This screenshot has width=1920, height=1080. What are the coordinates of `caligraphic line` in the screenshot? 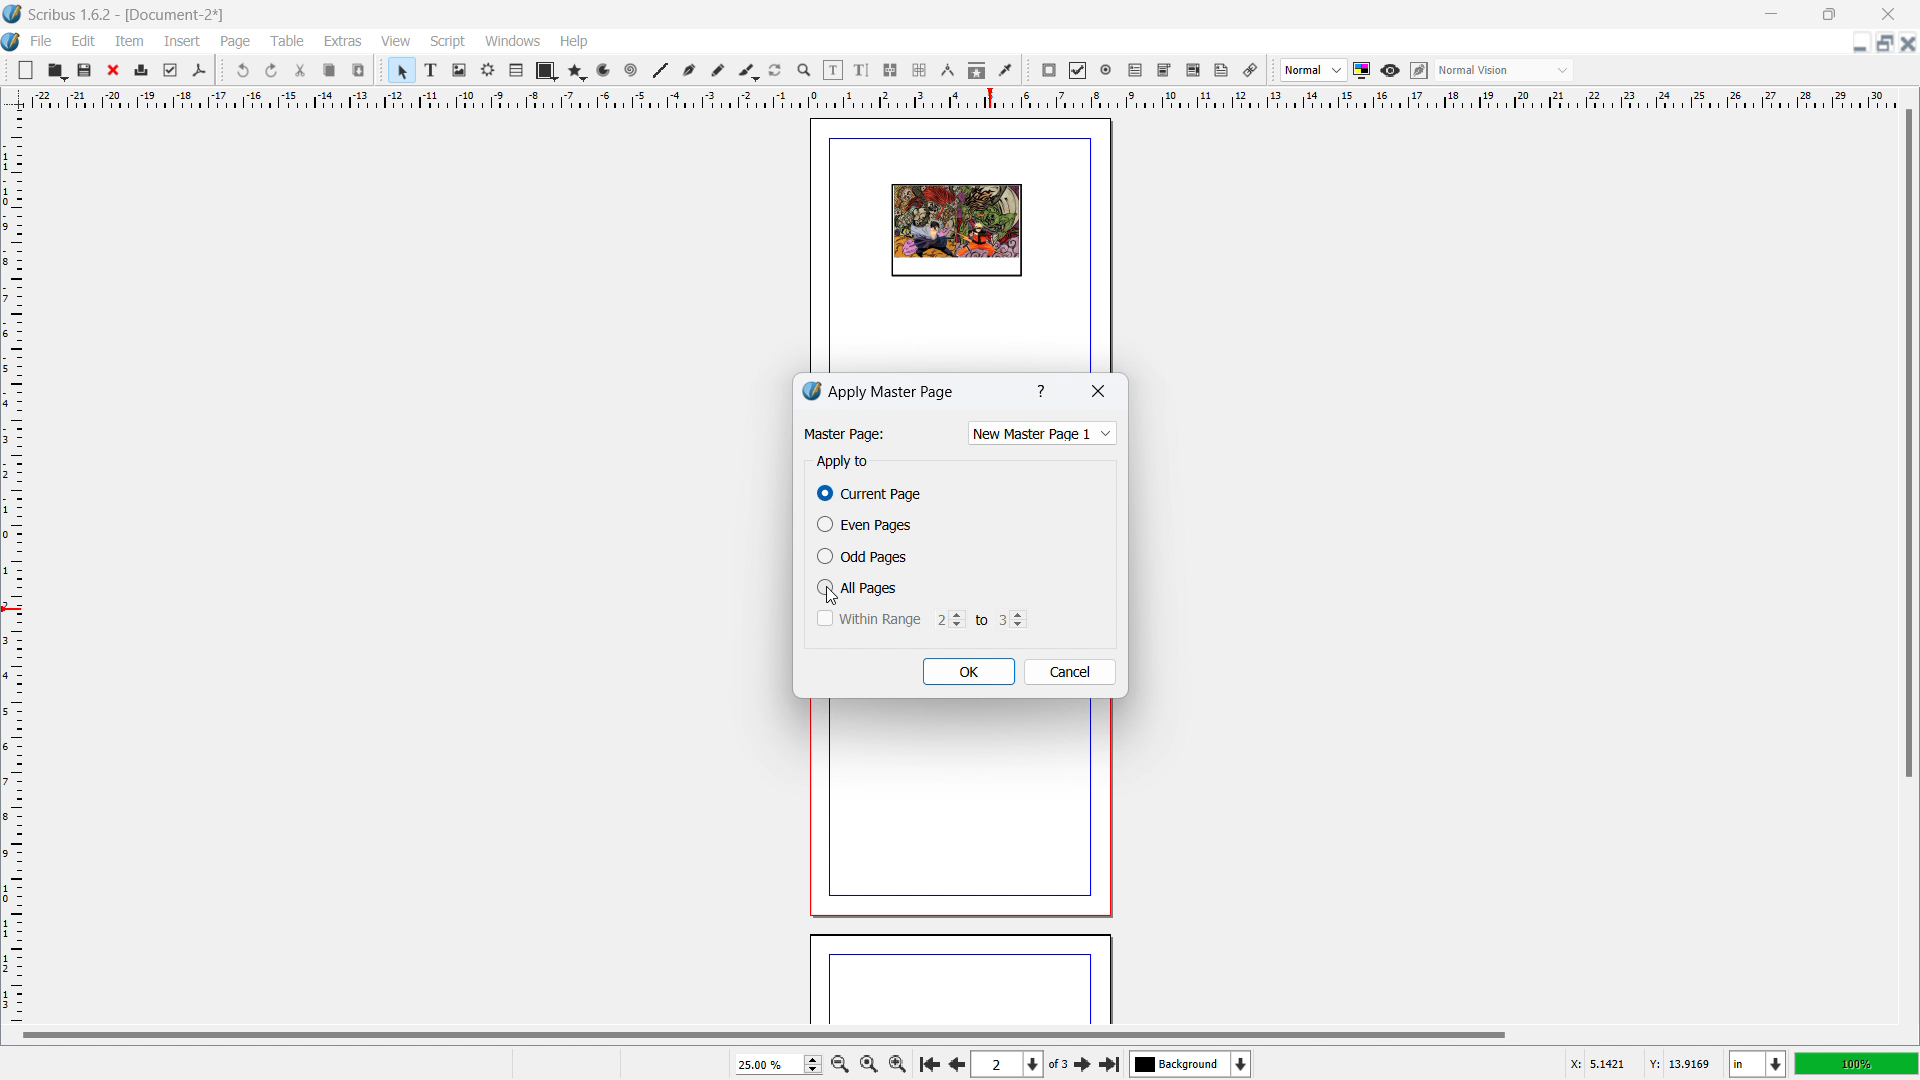 It's located at (748, 71).